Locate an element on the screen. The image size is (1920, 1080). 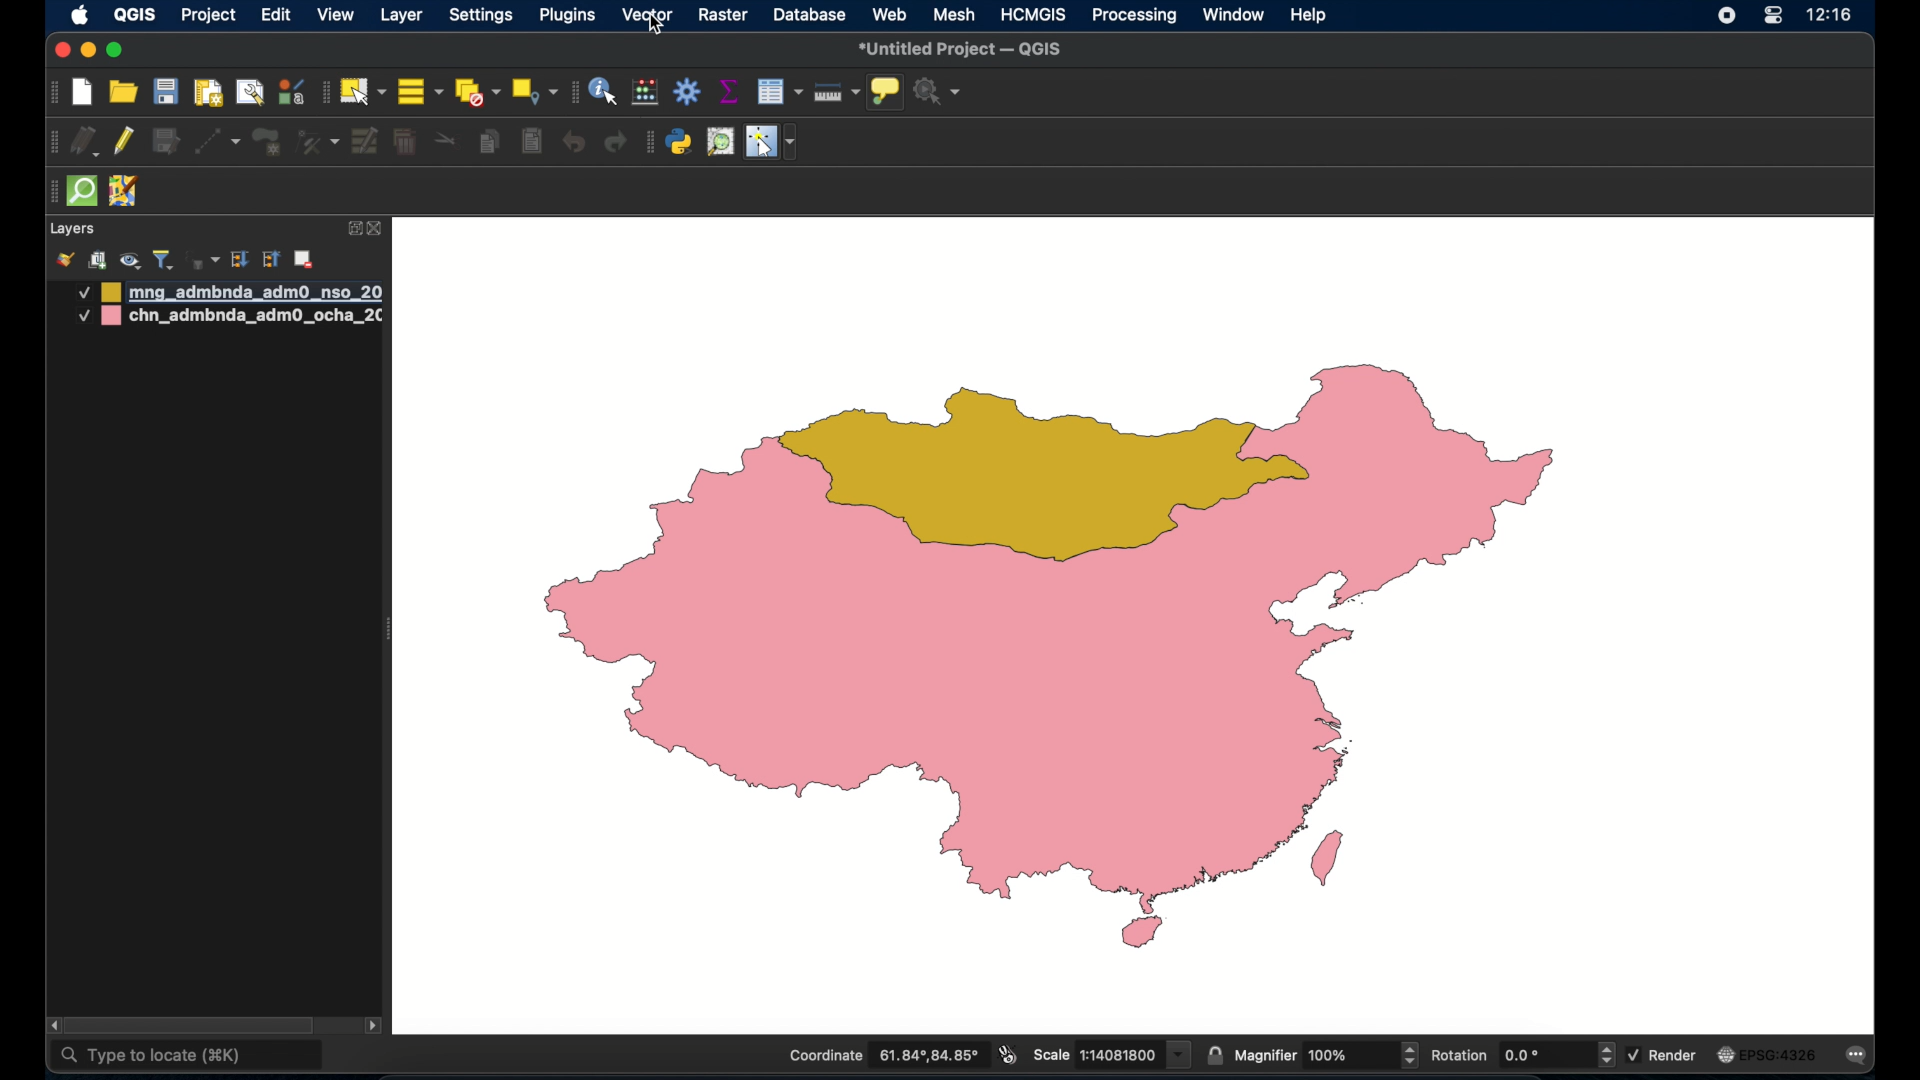
open layer styling panel is located at coordinates (65, 260).